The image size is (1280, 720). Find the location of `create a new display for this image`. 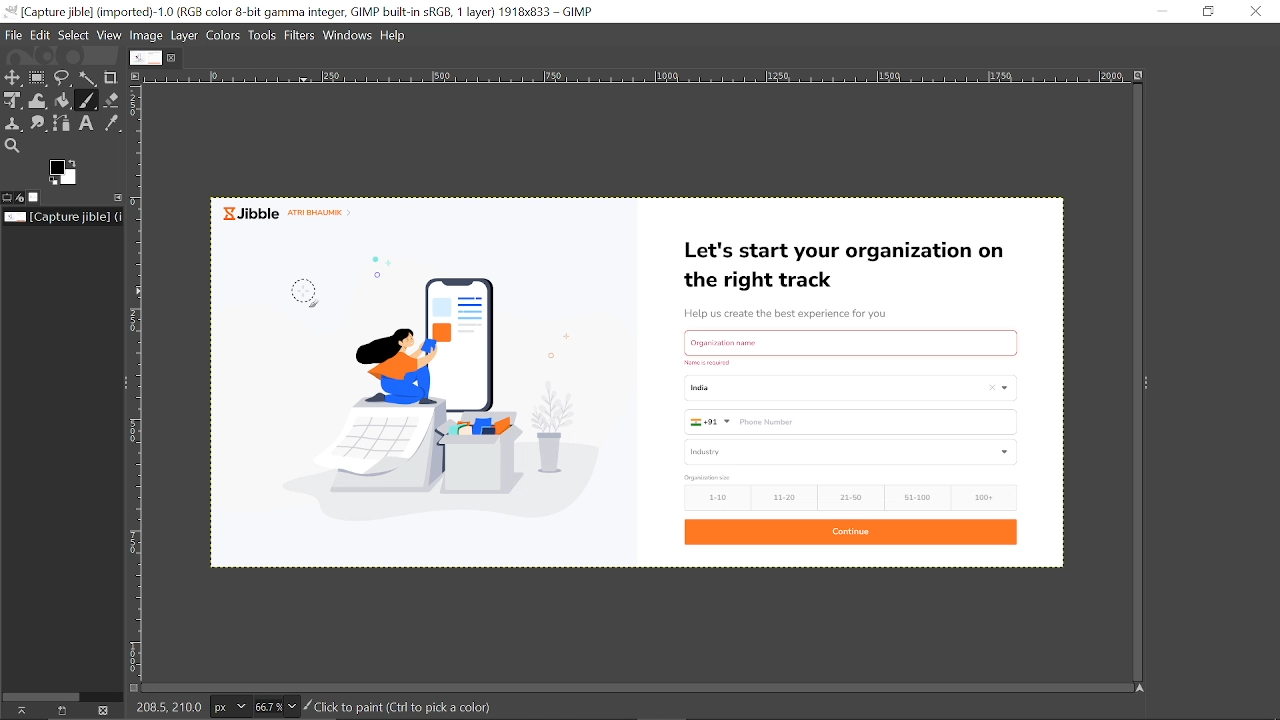

create a new display for this image is located at coordinates (59, 710).